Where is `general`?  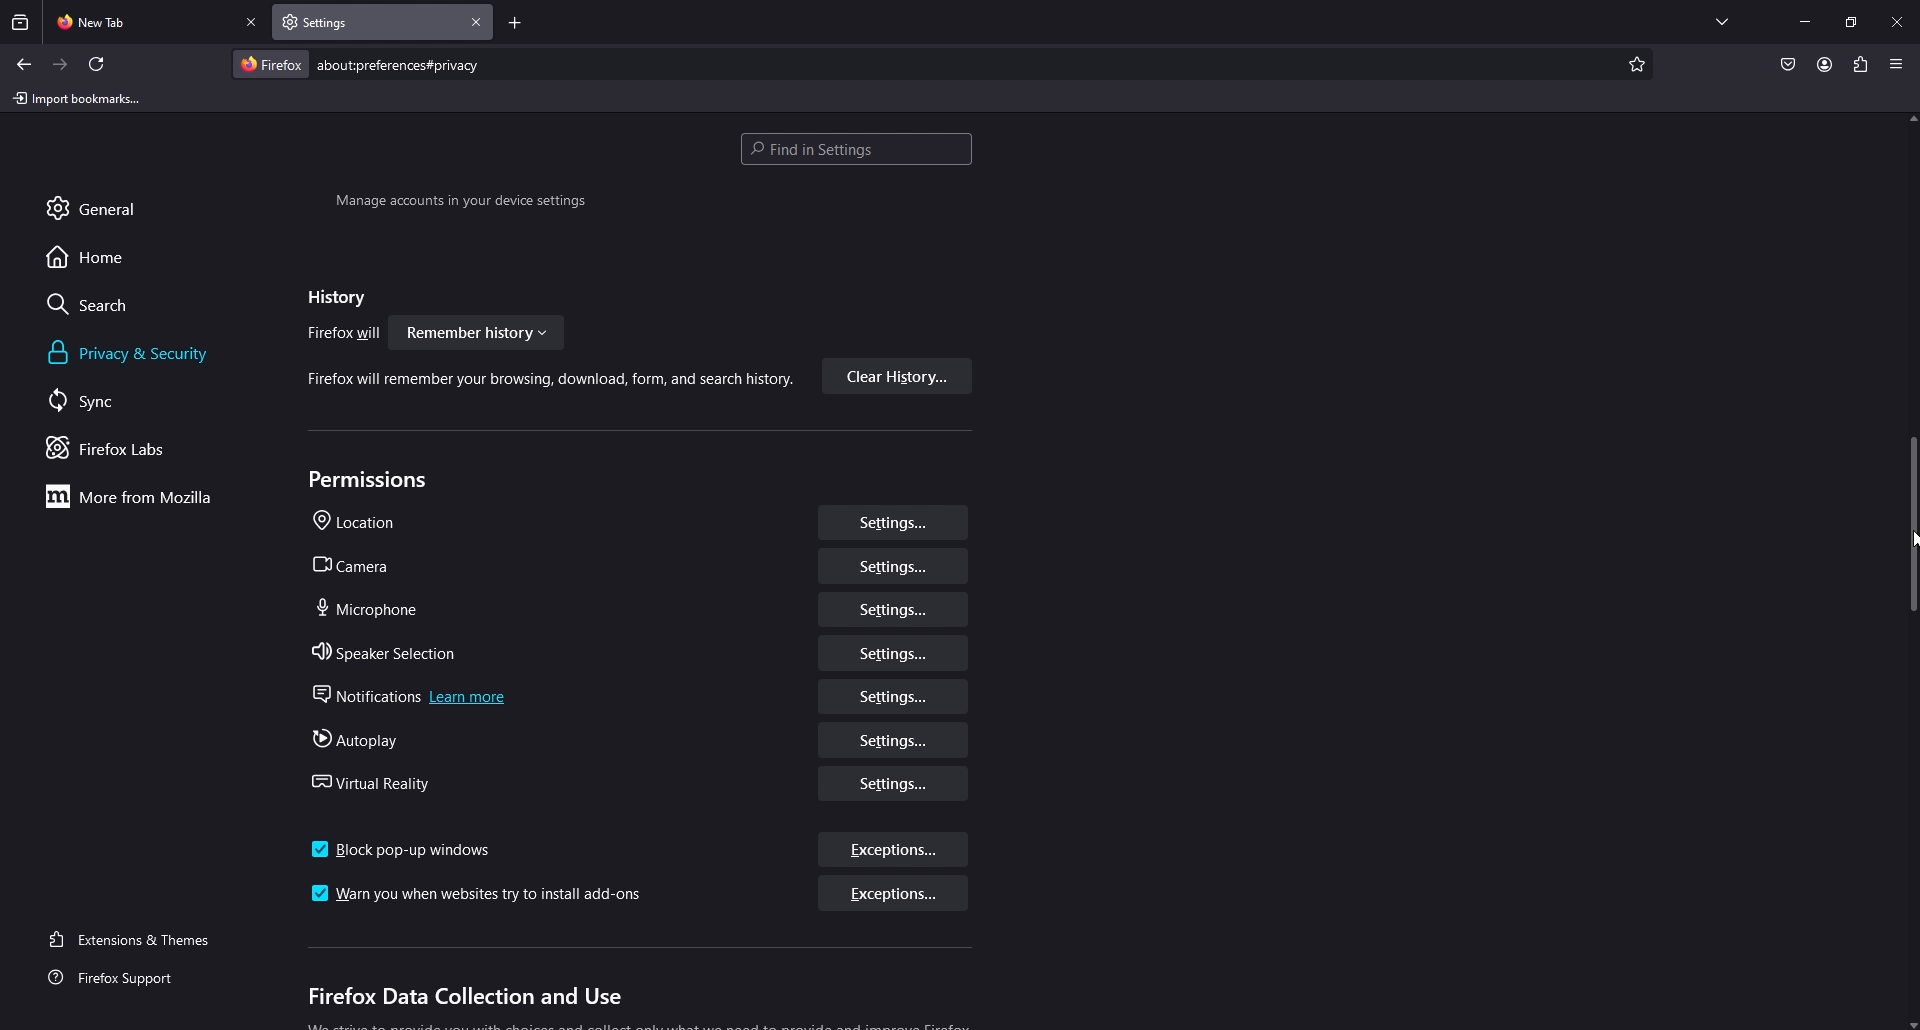
general is located at coordinates (114, 207).